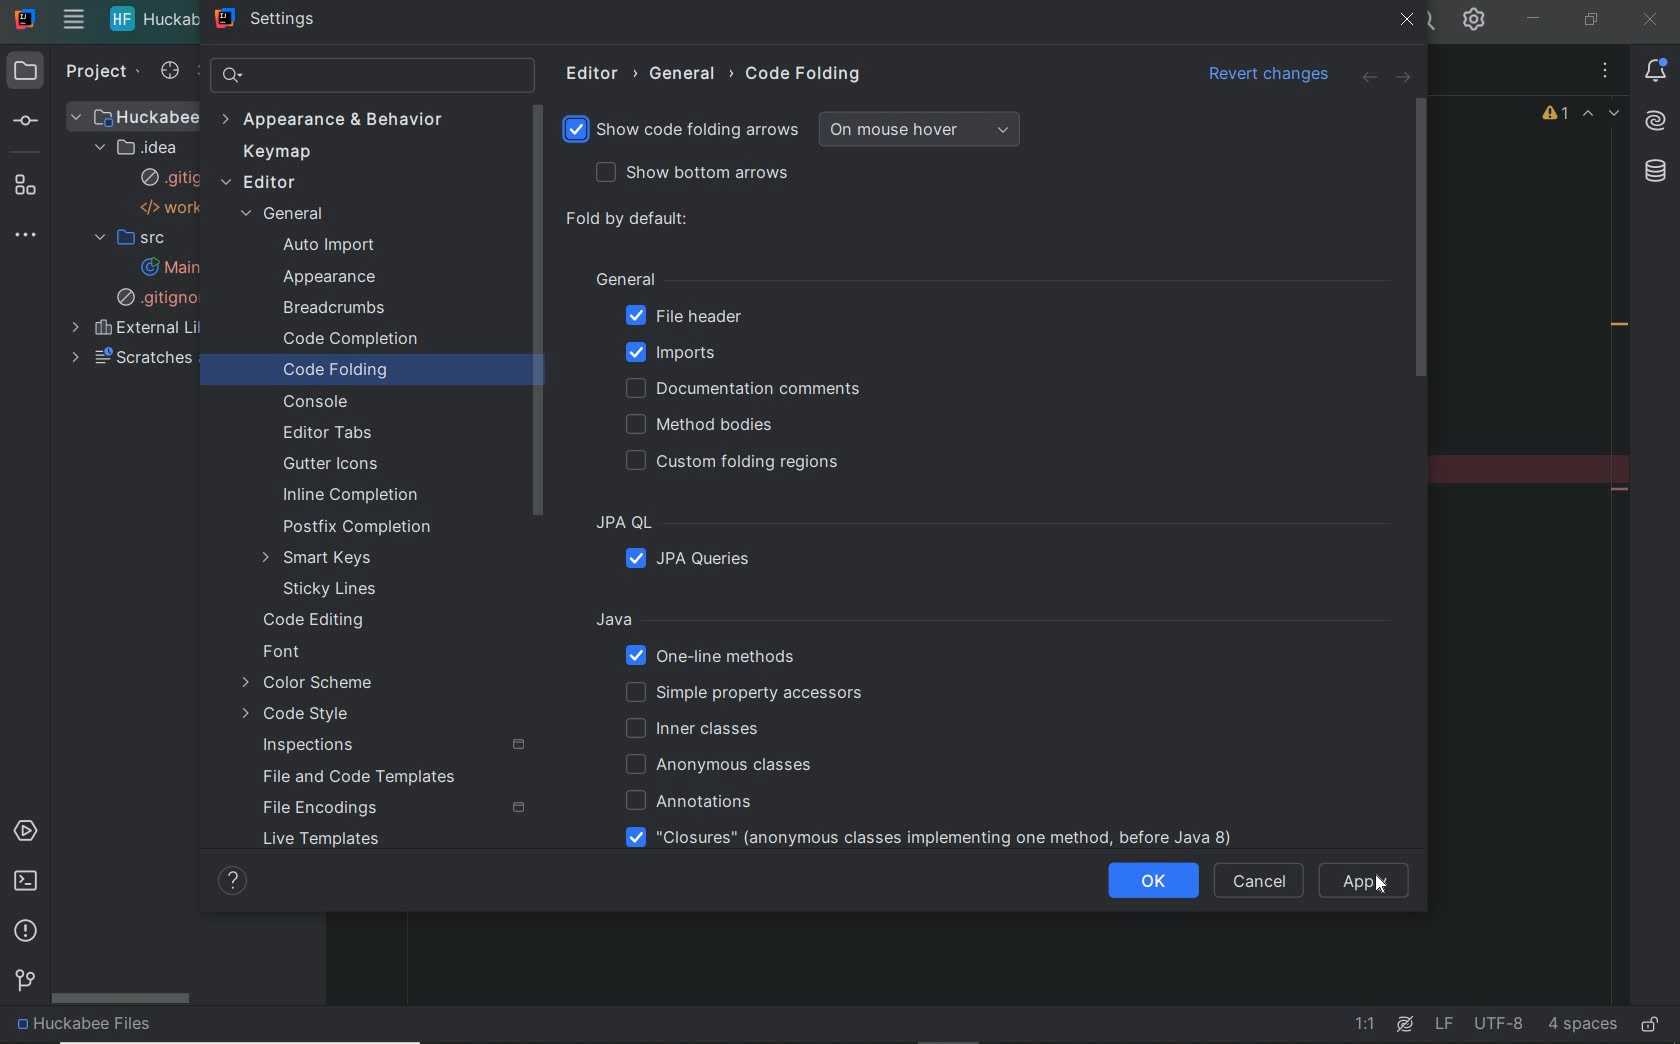  What do you see at coordinates (1369, 1025) in the screenshot?
I see `go to line` at bounding box center [1369, 1025].